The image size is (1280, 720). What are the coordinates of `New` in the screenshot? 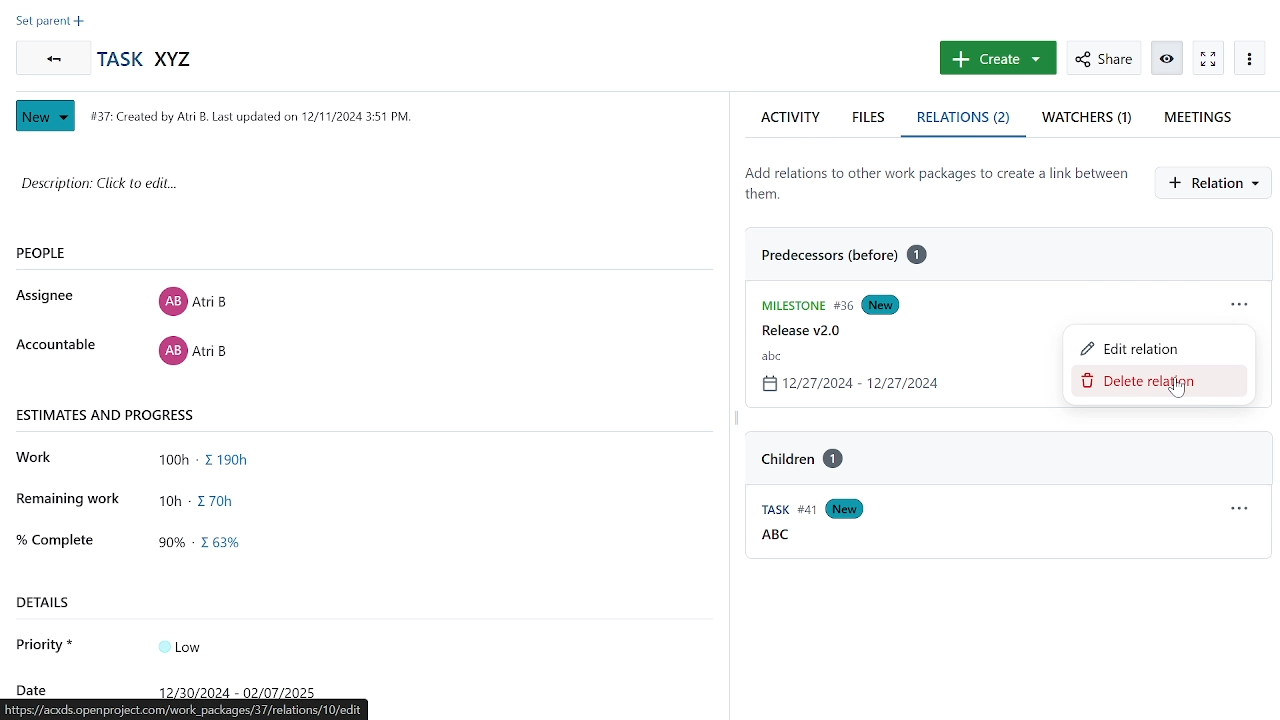 It's located at (48, 116).